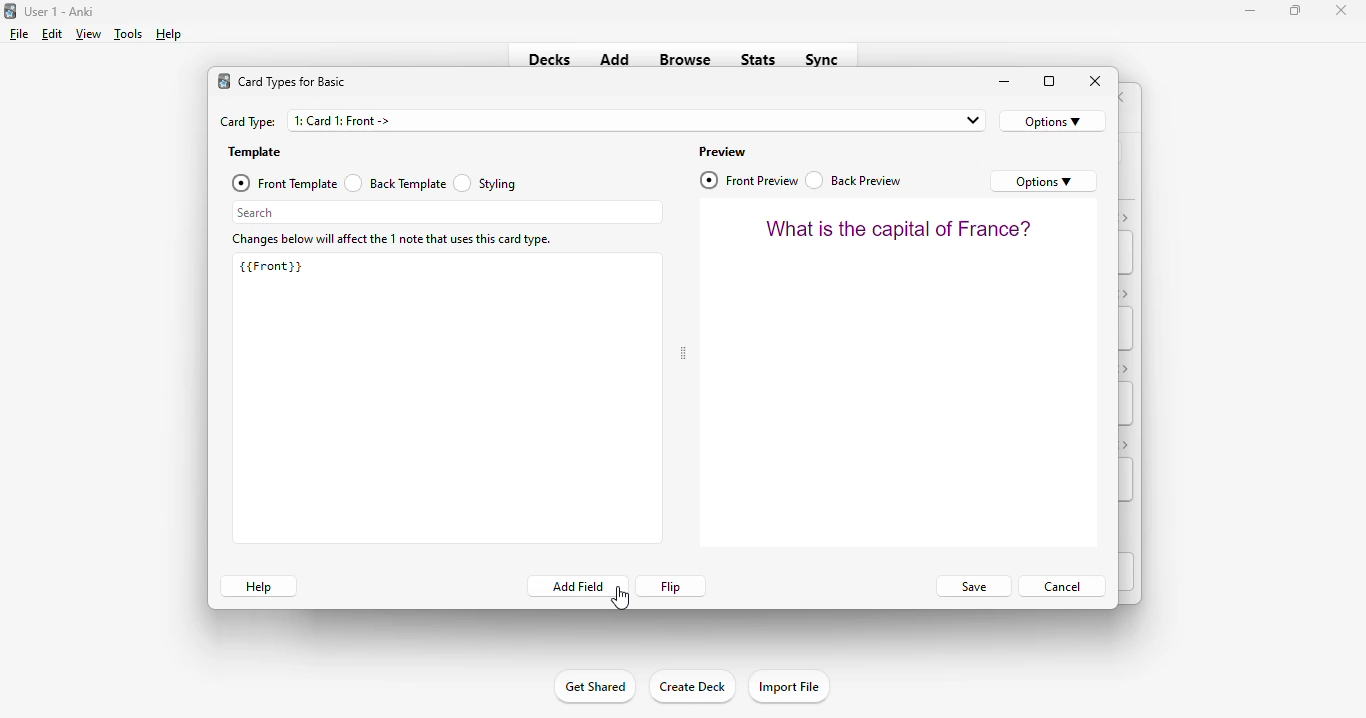 The width and height of the screenshot is (1366, 718). Describe the element at coordinates (550, 59) in the screenshot. I see `decks` at that location.